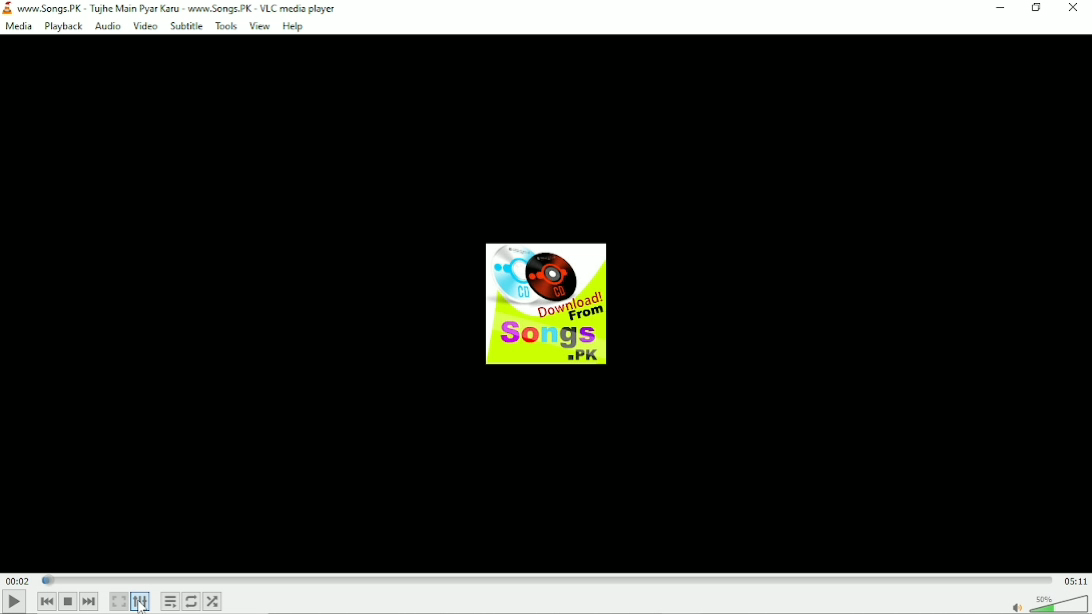  What do you see at coordinates (45, 602) in the screenshot?
I see `Previous` at bounding box center [45, 602].